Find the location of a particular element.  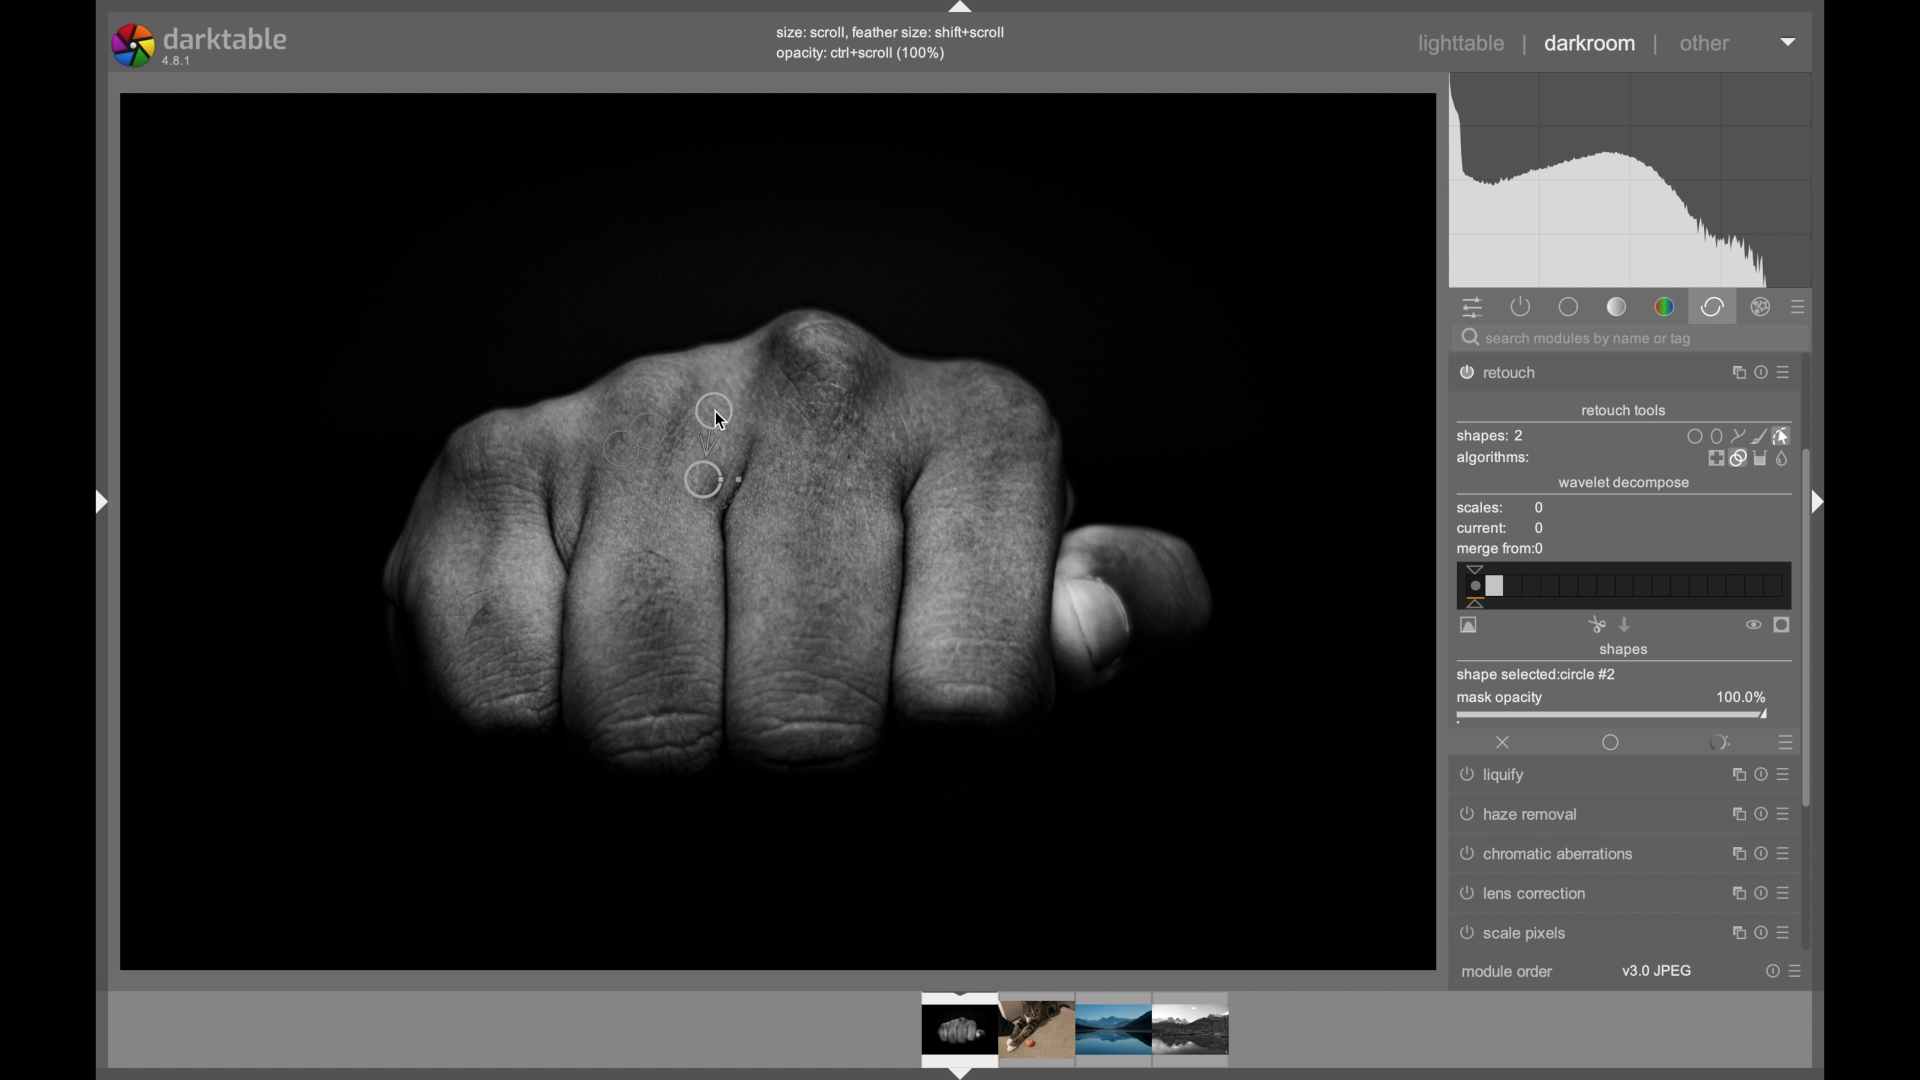

help is located at coordinates (1757, 373).